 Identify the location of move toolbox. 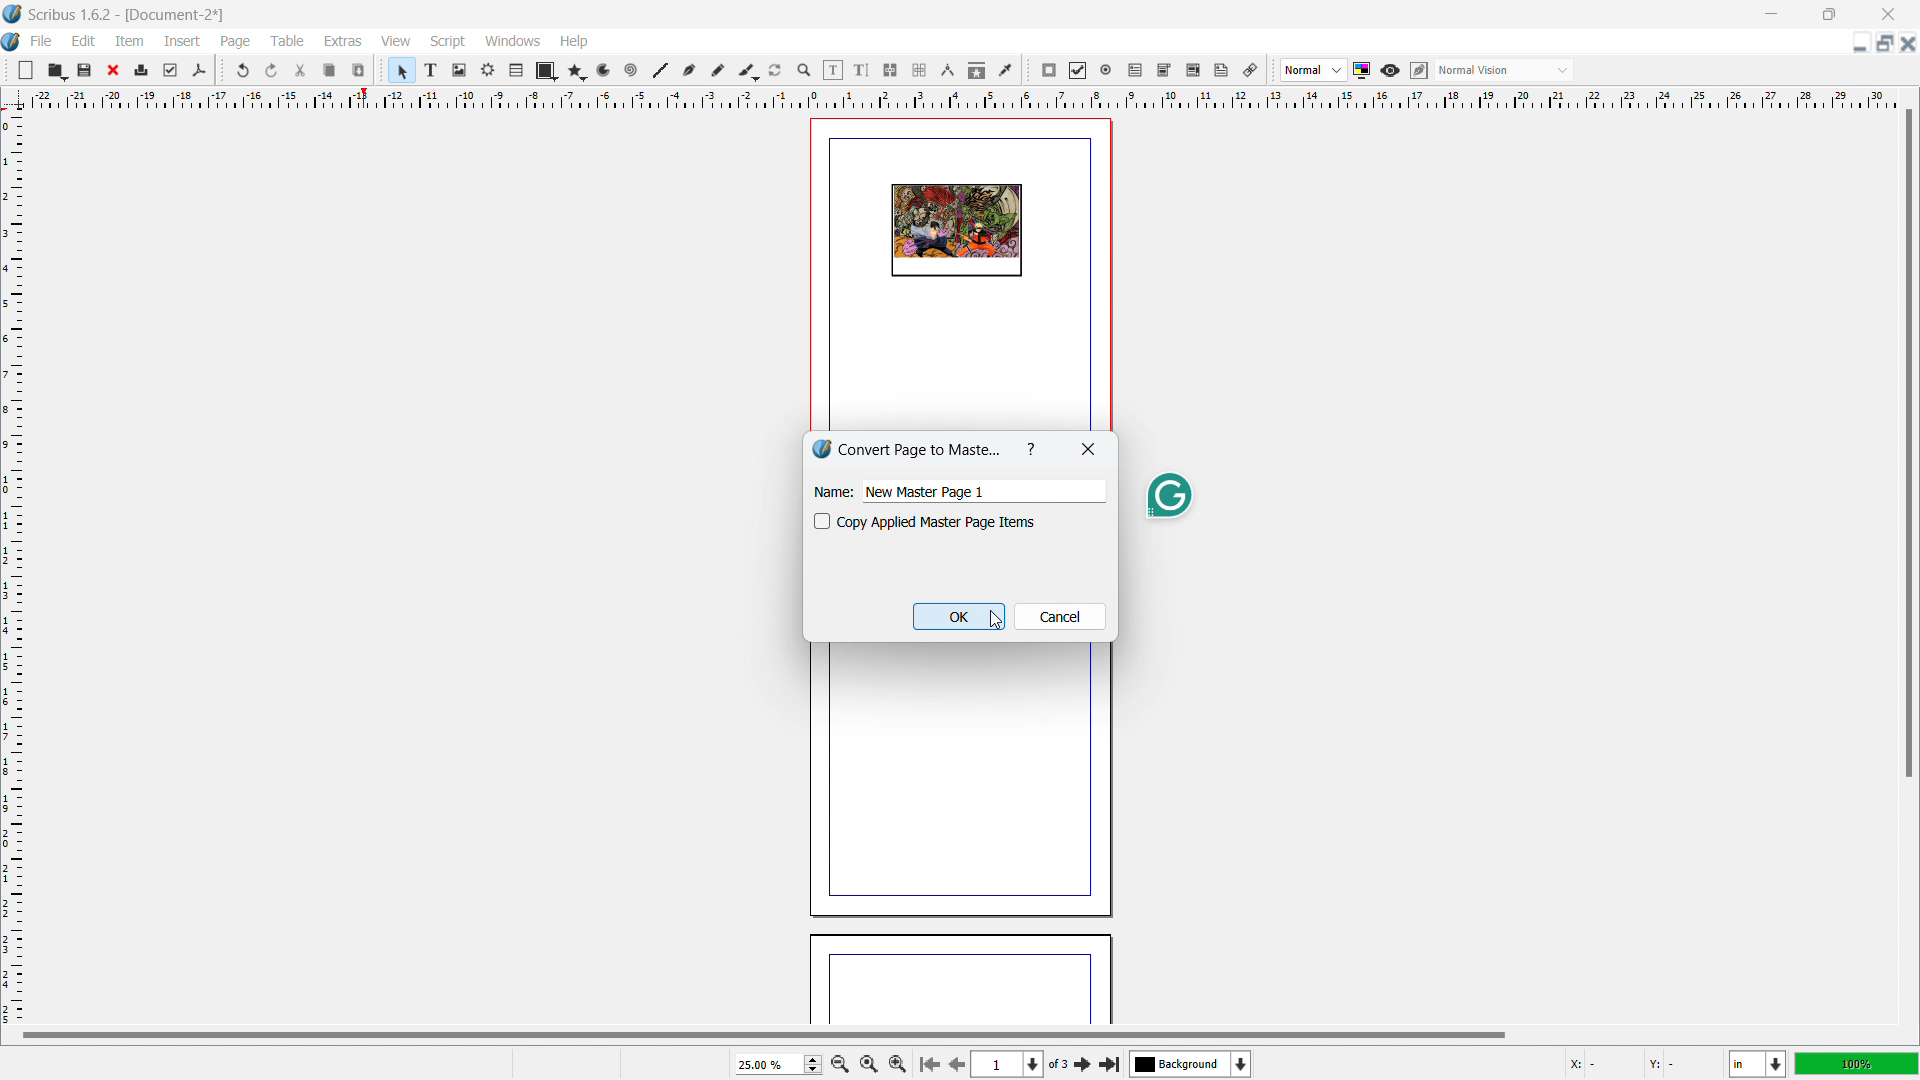
(1028, 71).